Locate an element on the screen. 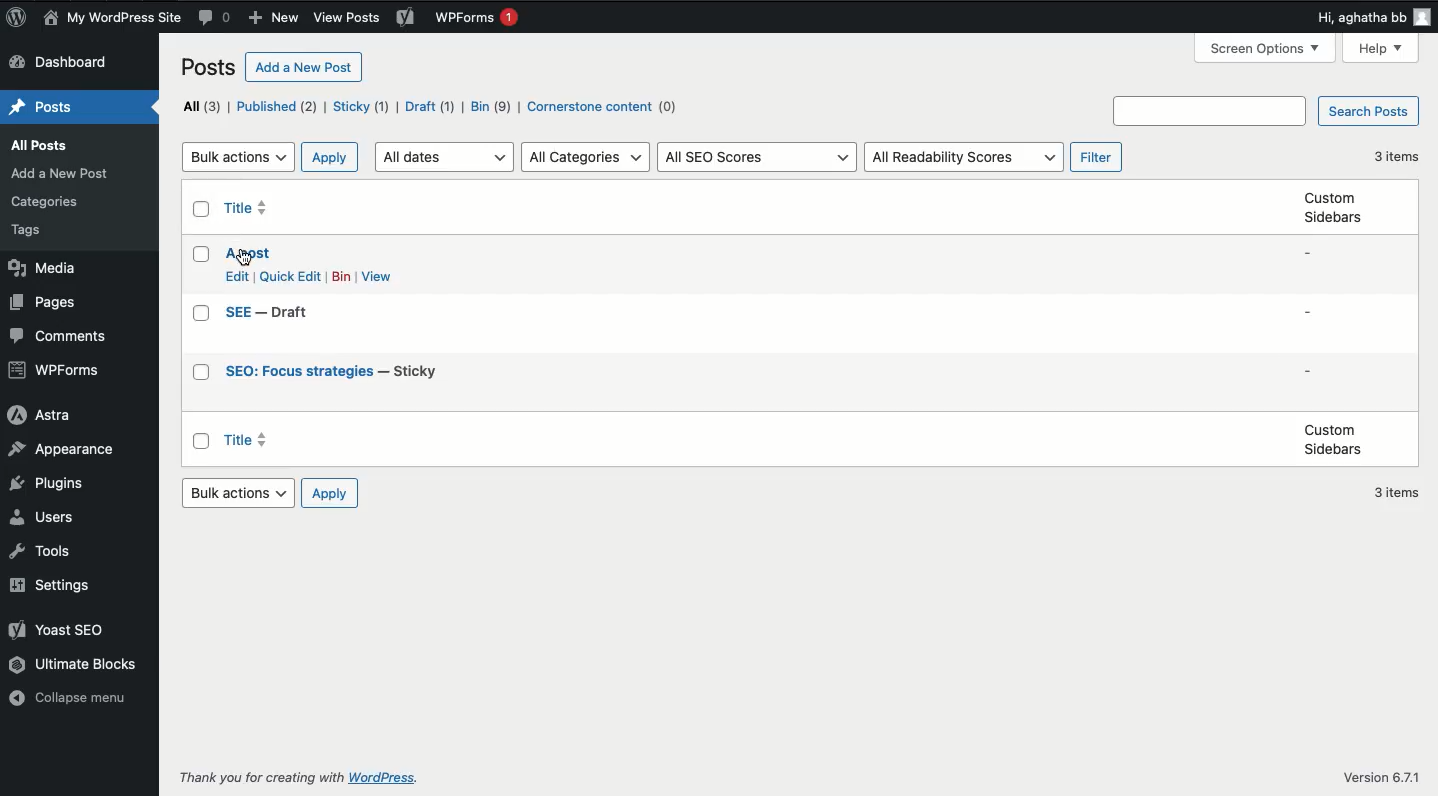   is located at coordinates (346, 19).